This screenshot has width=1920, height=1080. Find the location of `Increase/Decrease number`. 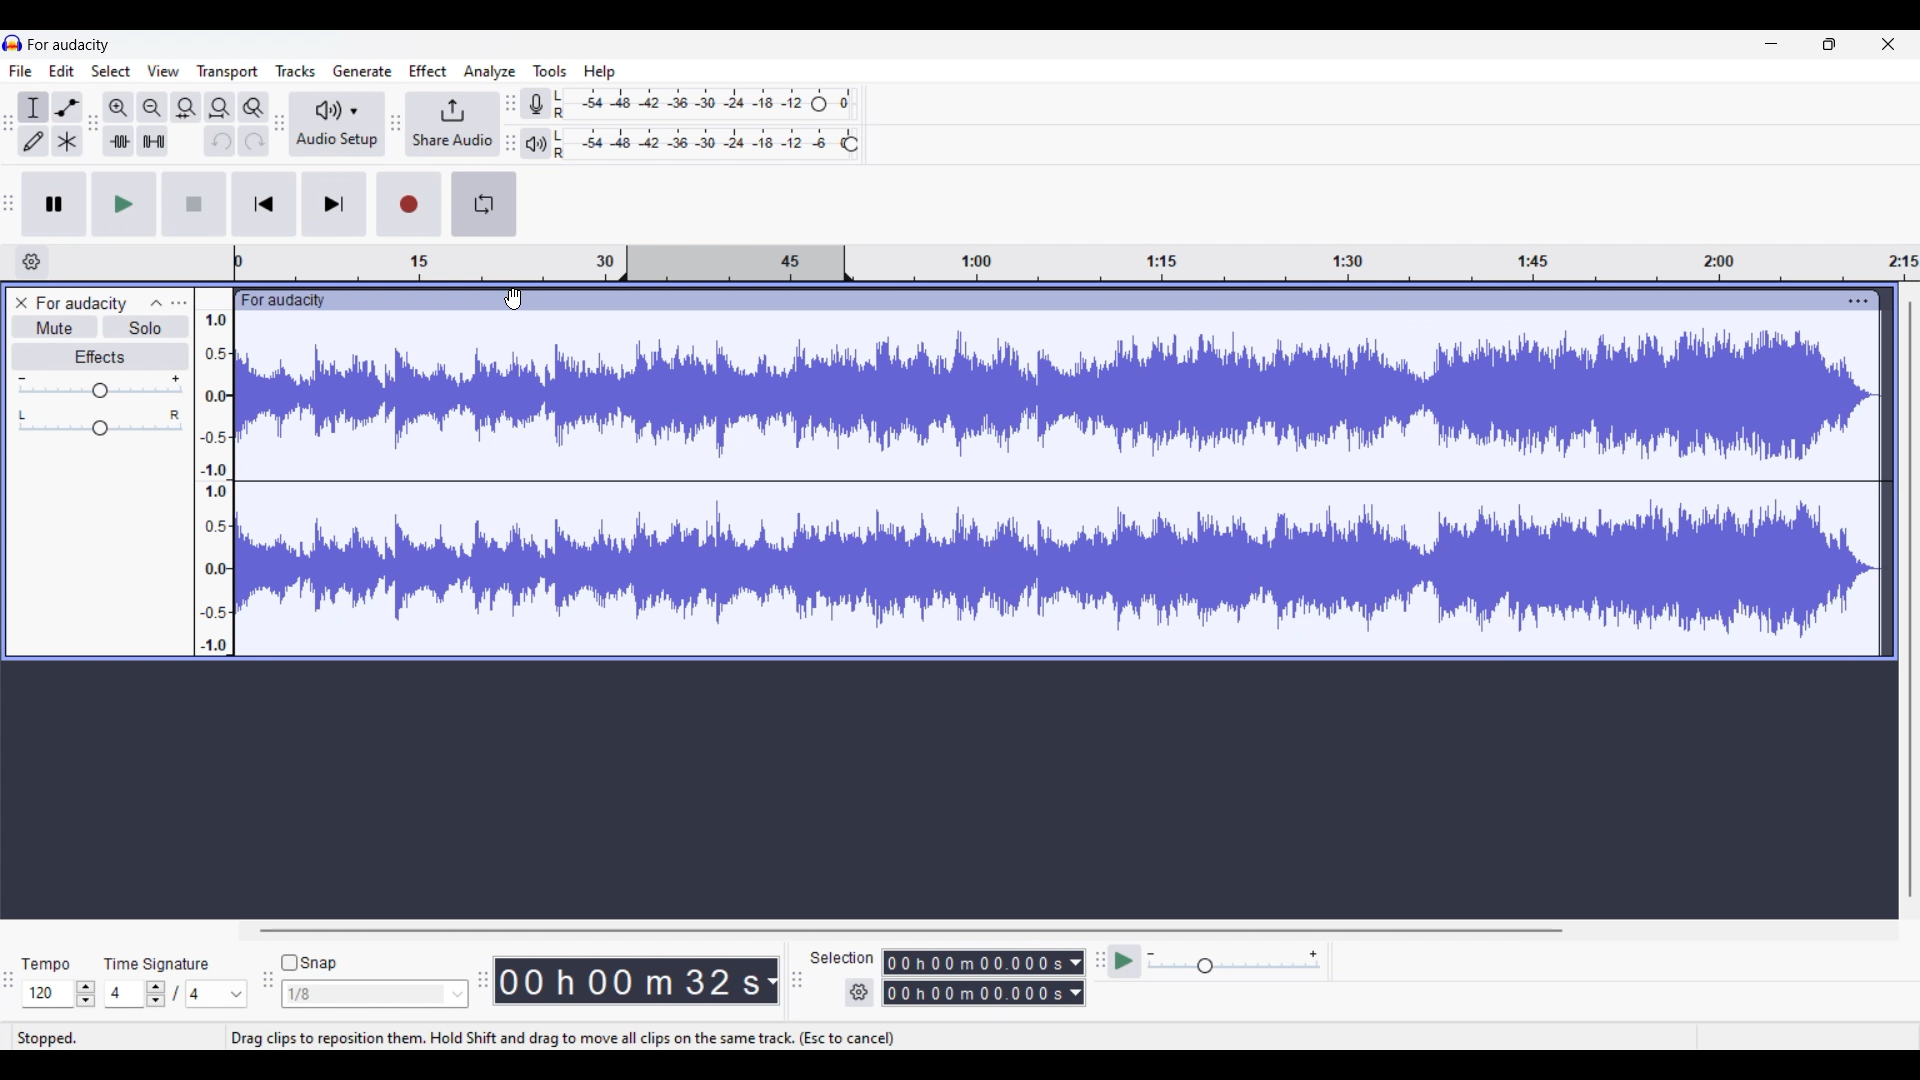

Increase/Decrease number is located at coordinates (156, 994).